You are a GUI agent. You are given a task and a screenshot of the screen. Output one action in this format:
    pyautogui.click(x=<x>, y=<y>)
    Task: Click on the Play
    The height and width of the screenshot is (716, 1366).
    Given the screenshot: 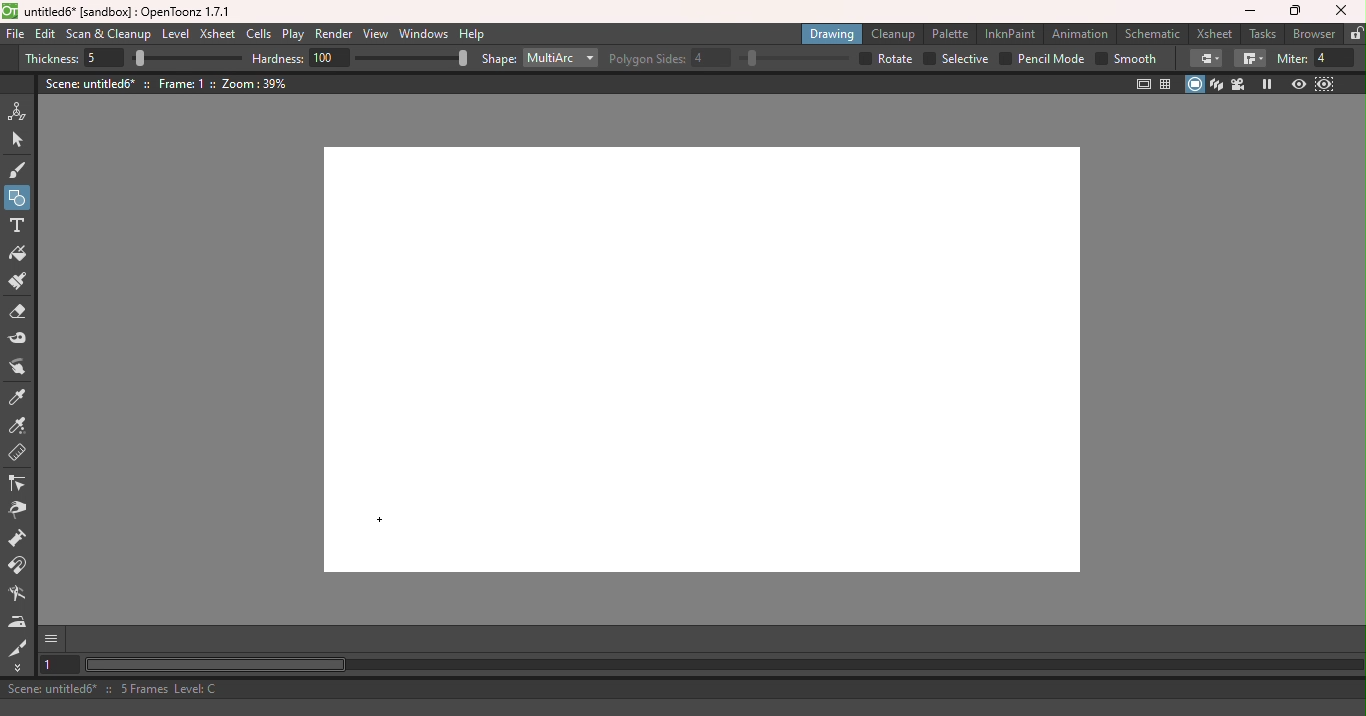 What is the action you would take?
    pyautogui.click(x=292, y=35)
    